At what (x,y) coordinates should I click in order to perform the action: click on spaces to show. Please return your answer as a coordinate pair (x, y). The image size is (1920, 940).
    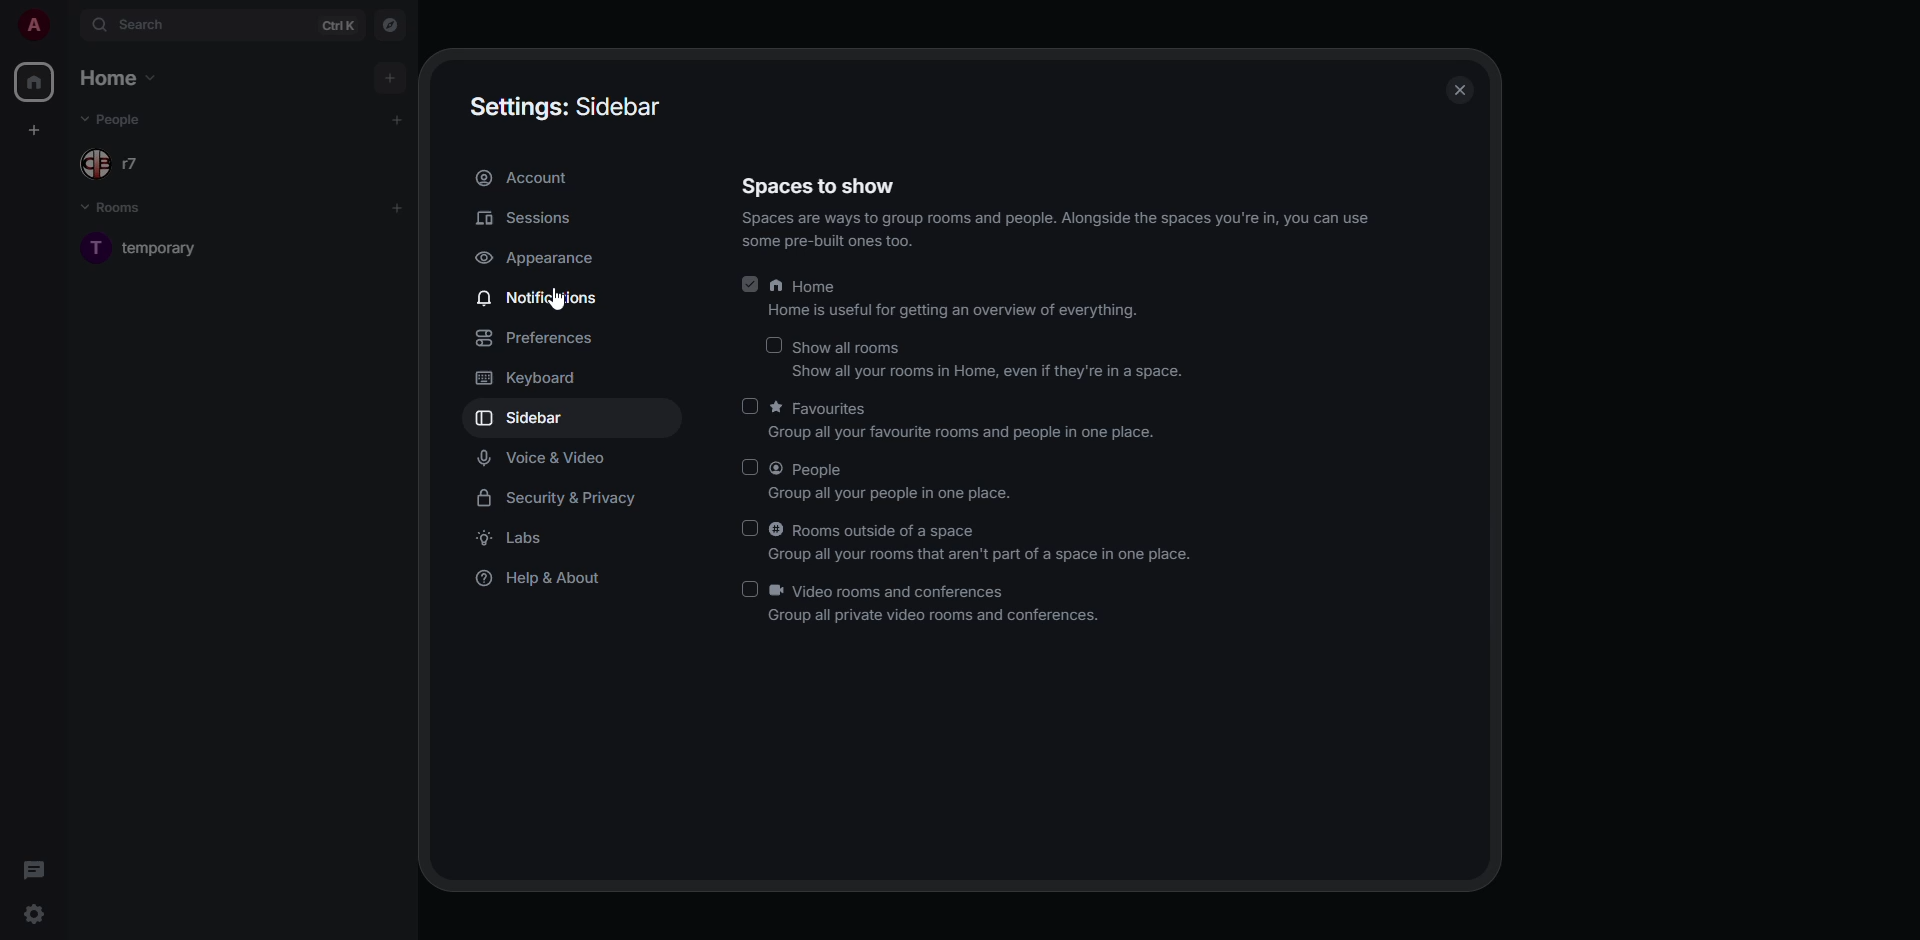
    Looking at the image, I should click on (819, 189).